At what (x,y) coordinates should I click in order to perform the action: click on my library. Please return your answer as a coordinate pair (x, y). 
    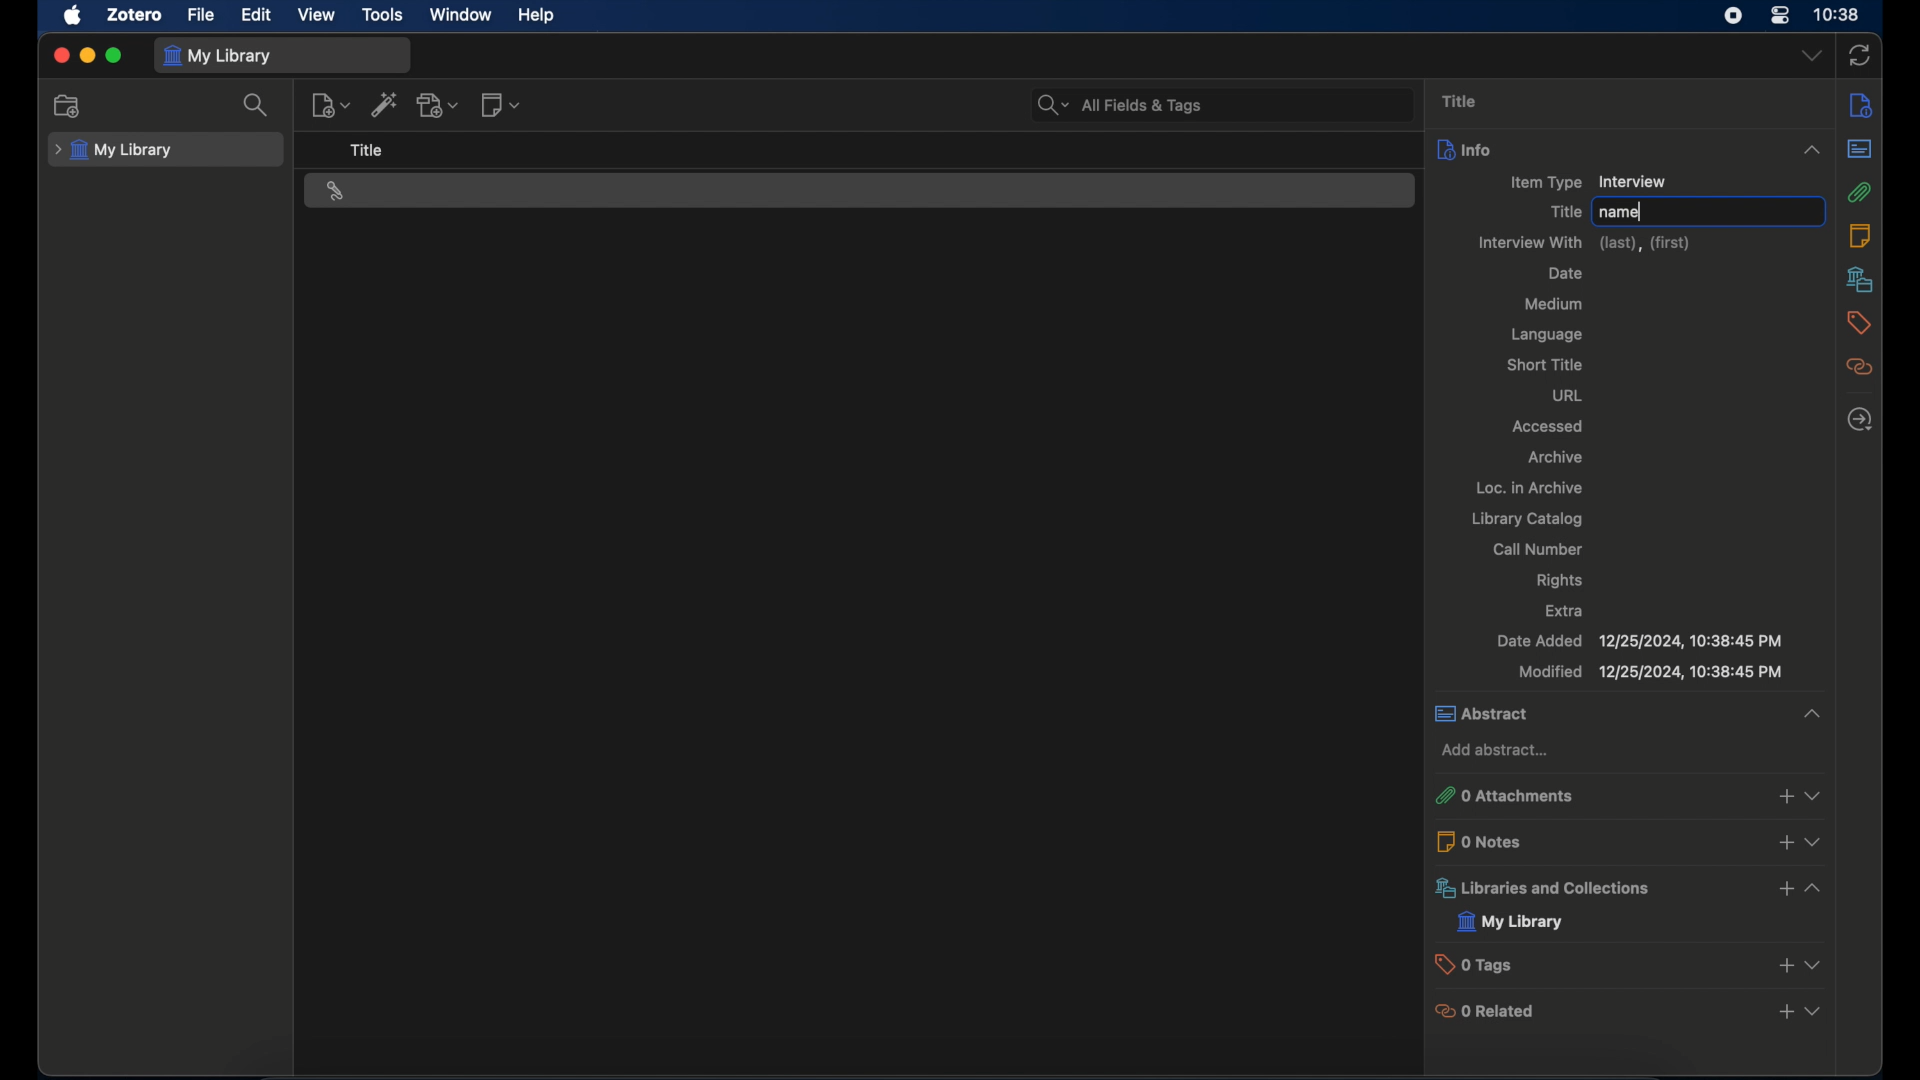
    Looking at the image, I should click on (114, 151).